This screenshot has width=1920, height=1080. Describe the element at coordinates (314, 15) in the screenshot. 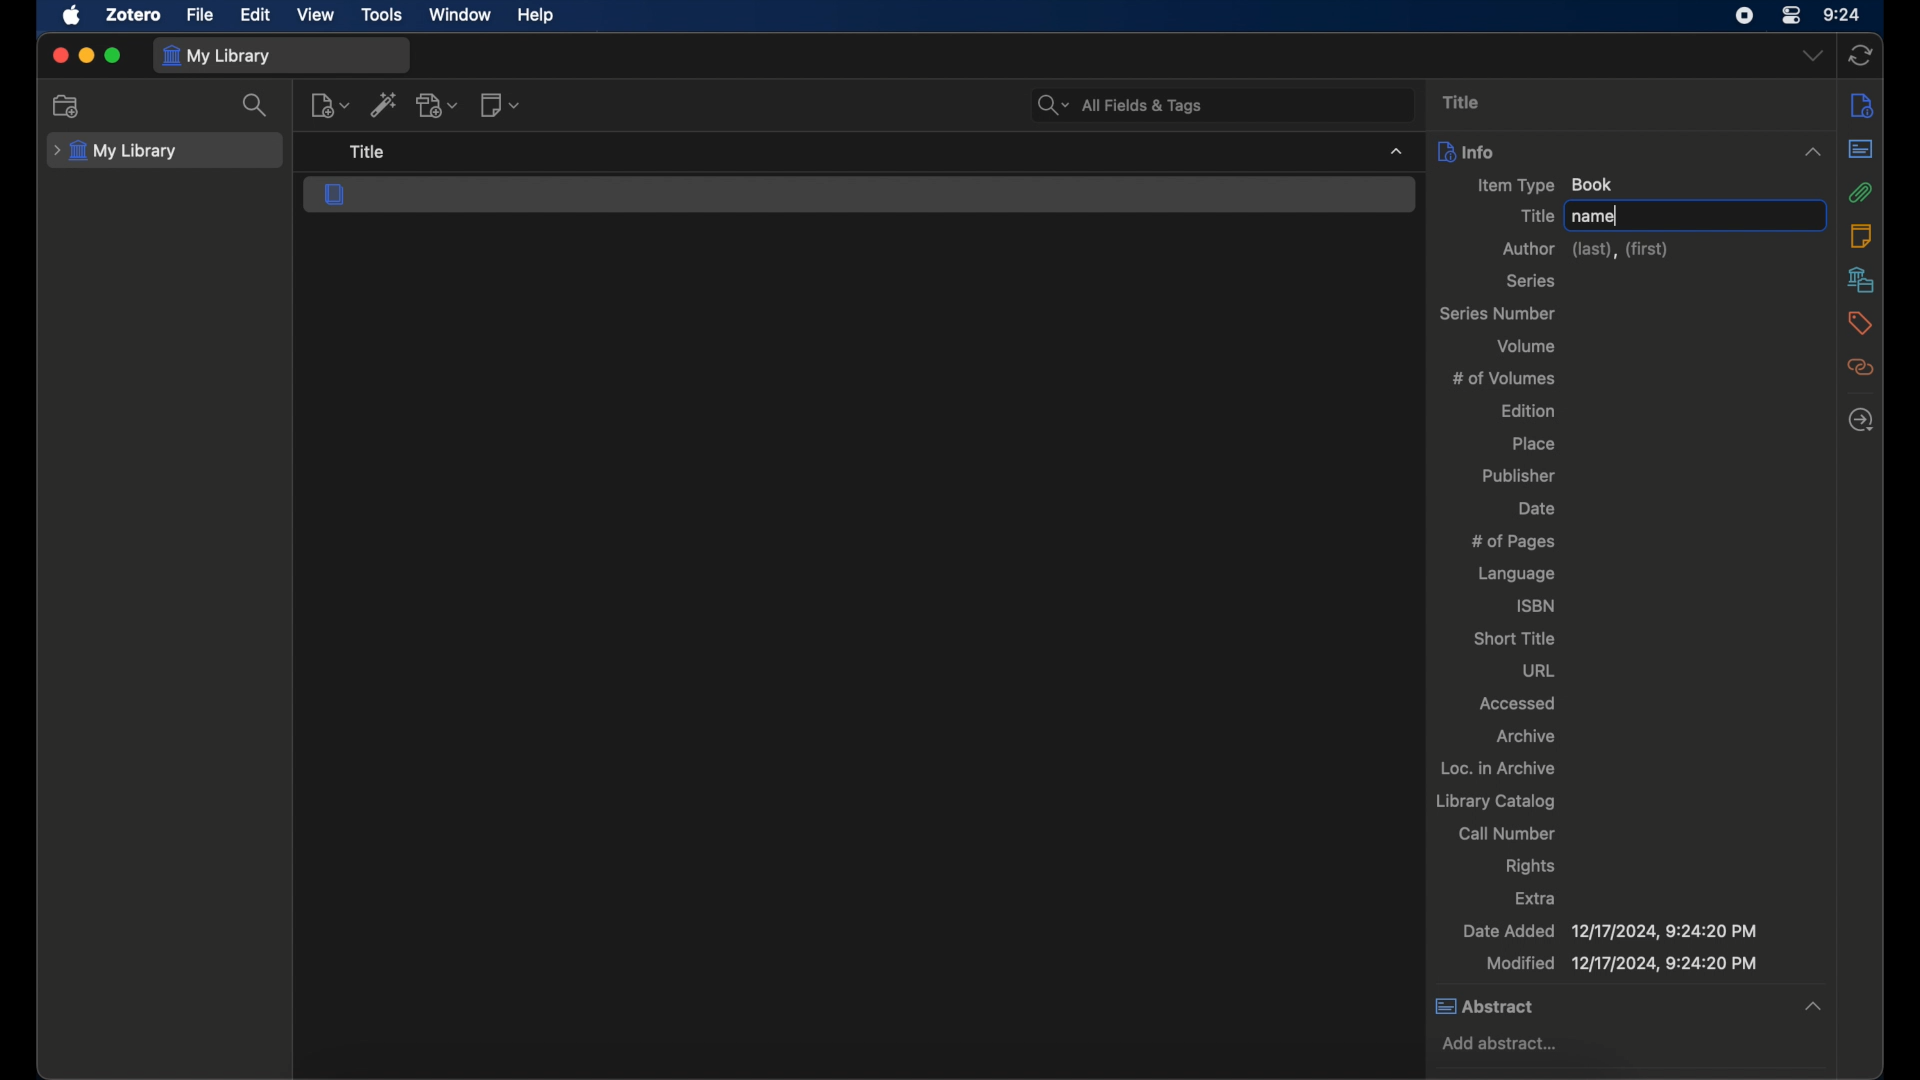

I see `view` at that location.